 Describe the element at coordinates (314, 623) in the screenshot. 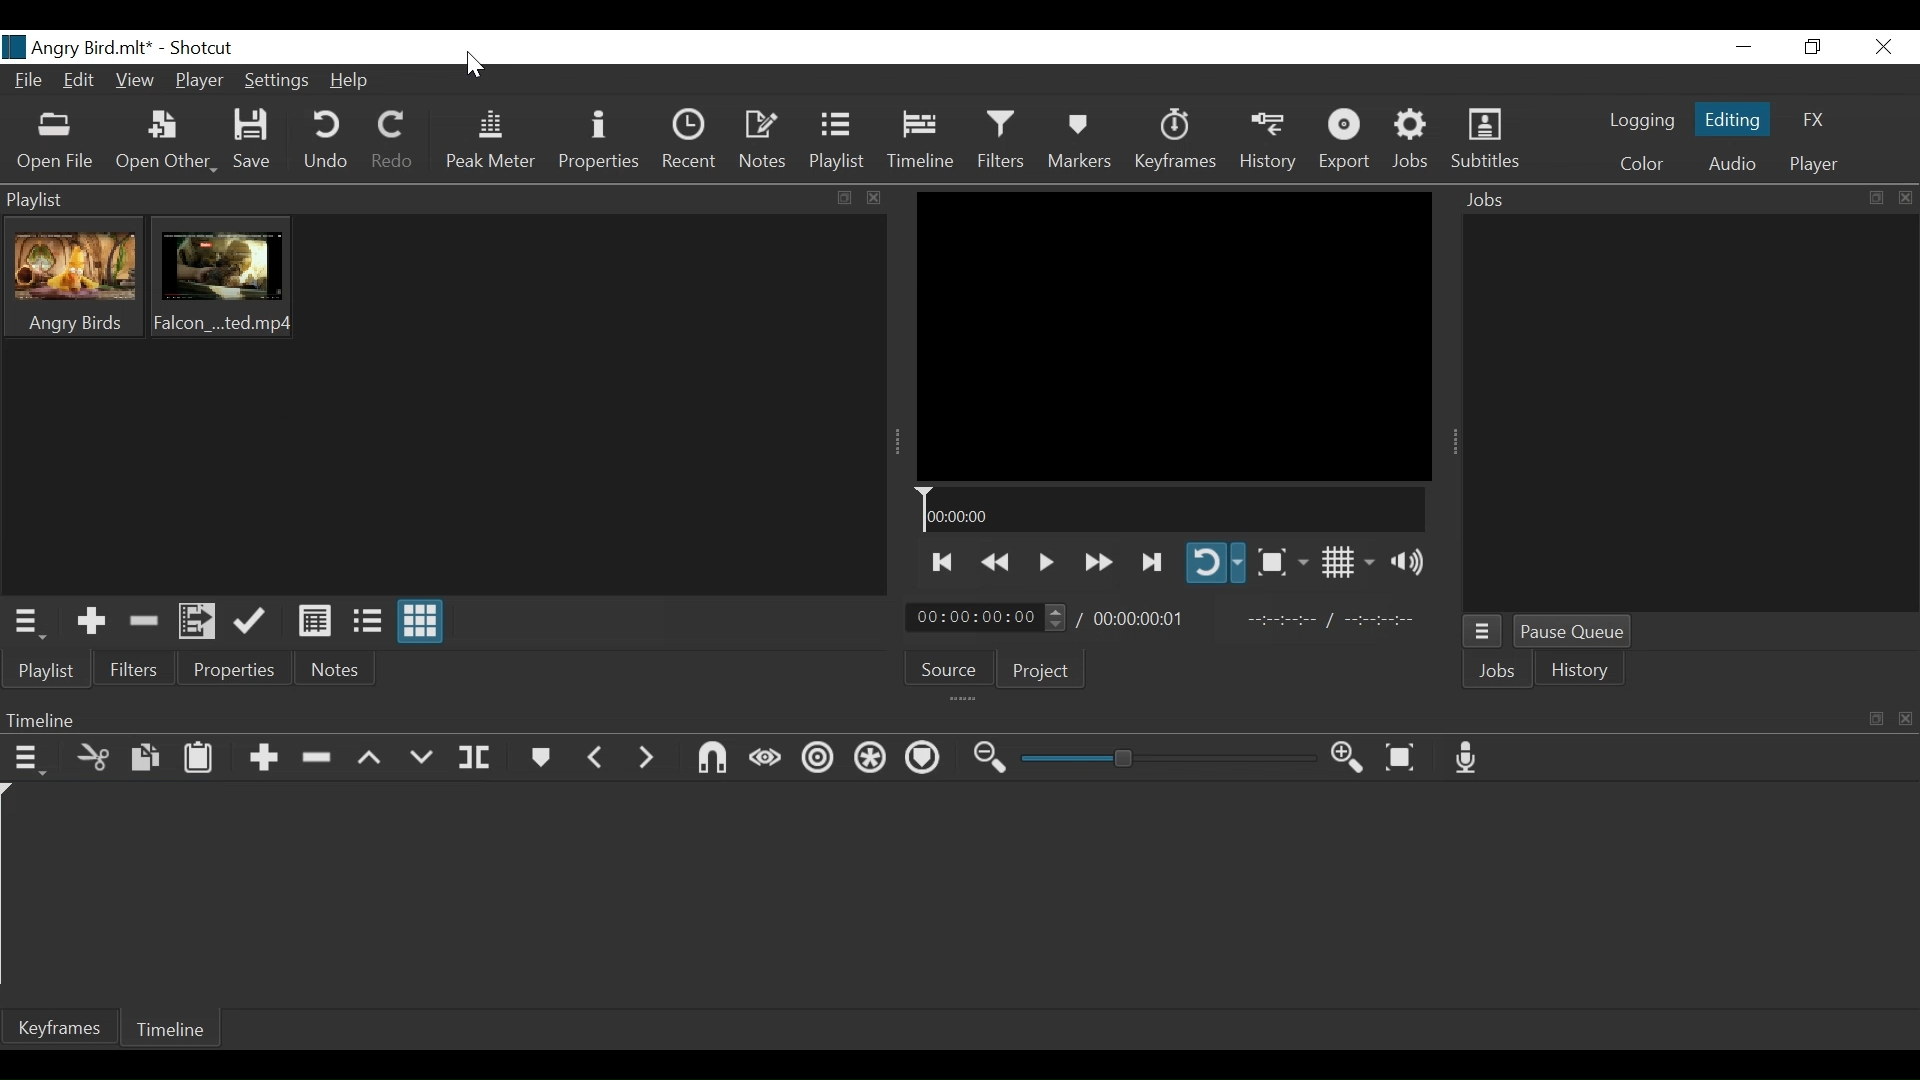

I see `View as Detail` at that location.